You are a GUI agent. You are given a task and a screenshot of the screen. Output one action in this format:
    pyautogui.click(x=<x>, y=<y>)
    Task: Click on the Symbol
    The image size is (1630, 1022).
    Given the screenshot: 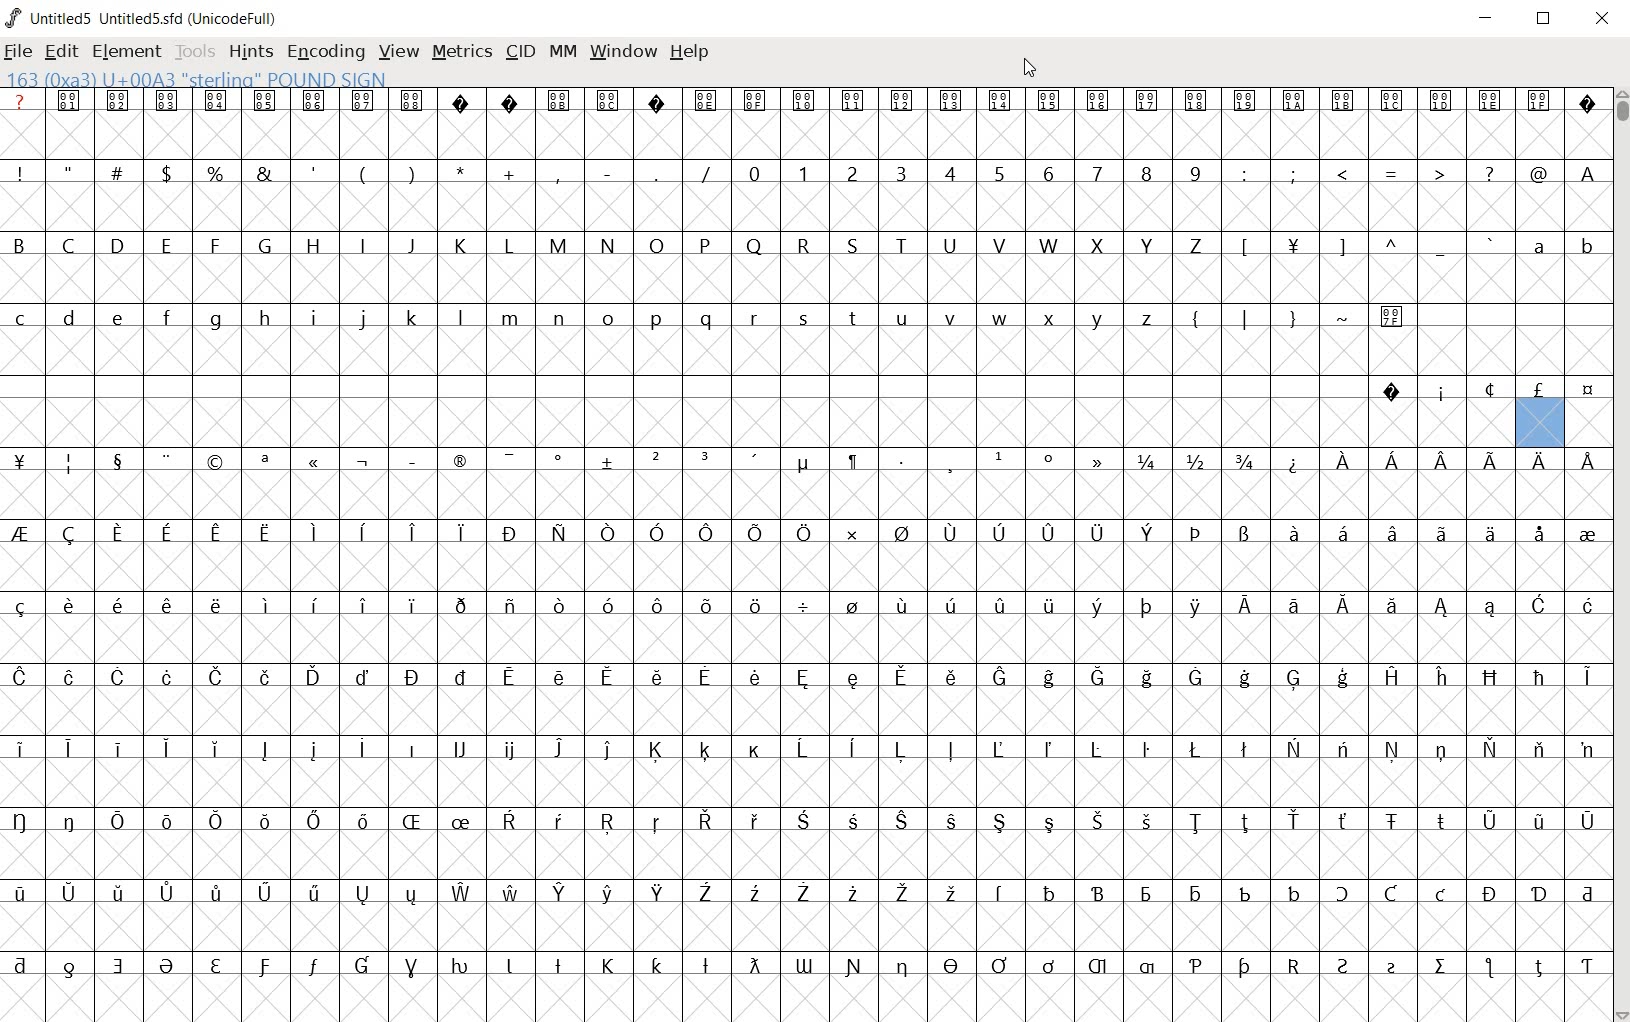 What is the action you would take?
    pyautogui.click(x=851, y=606)
    